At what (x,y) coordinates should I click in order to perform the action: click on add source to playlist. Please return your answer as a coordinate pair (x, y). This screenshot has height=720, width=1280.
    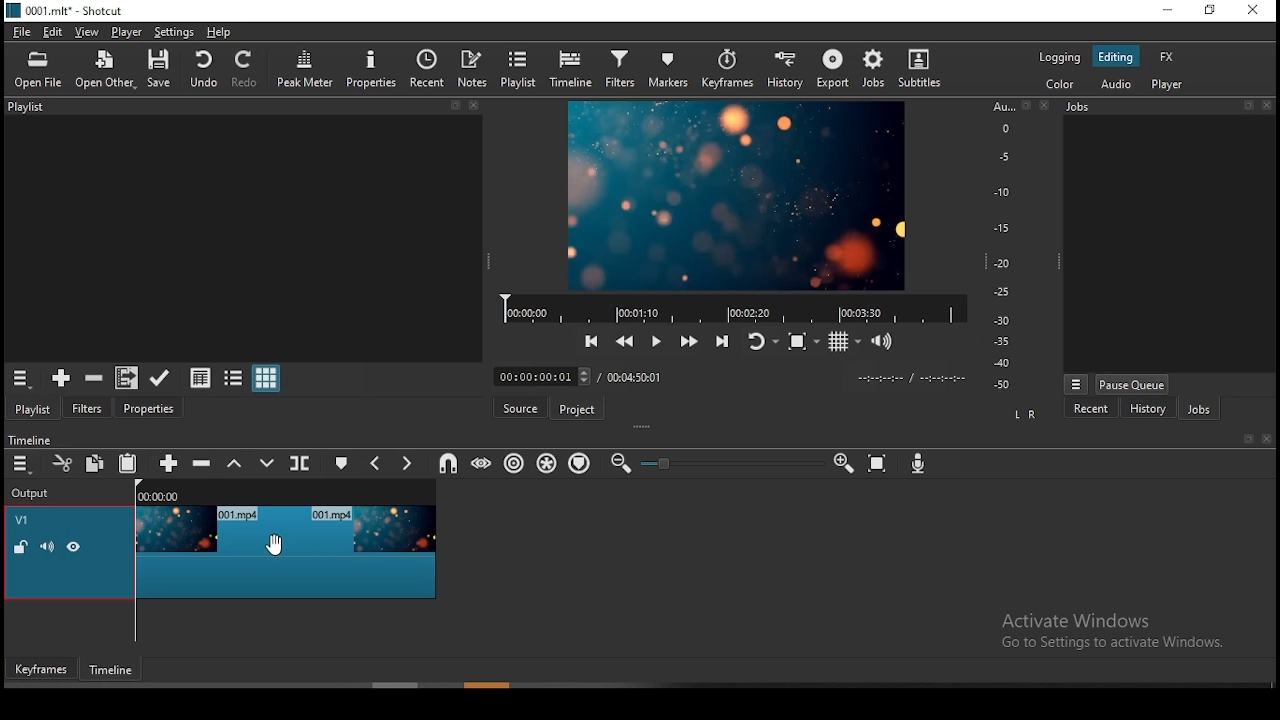
    Looking at the image, I should click on (61, 380).